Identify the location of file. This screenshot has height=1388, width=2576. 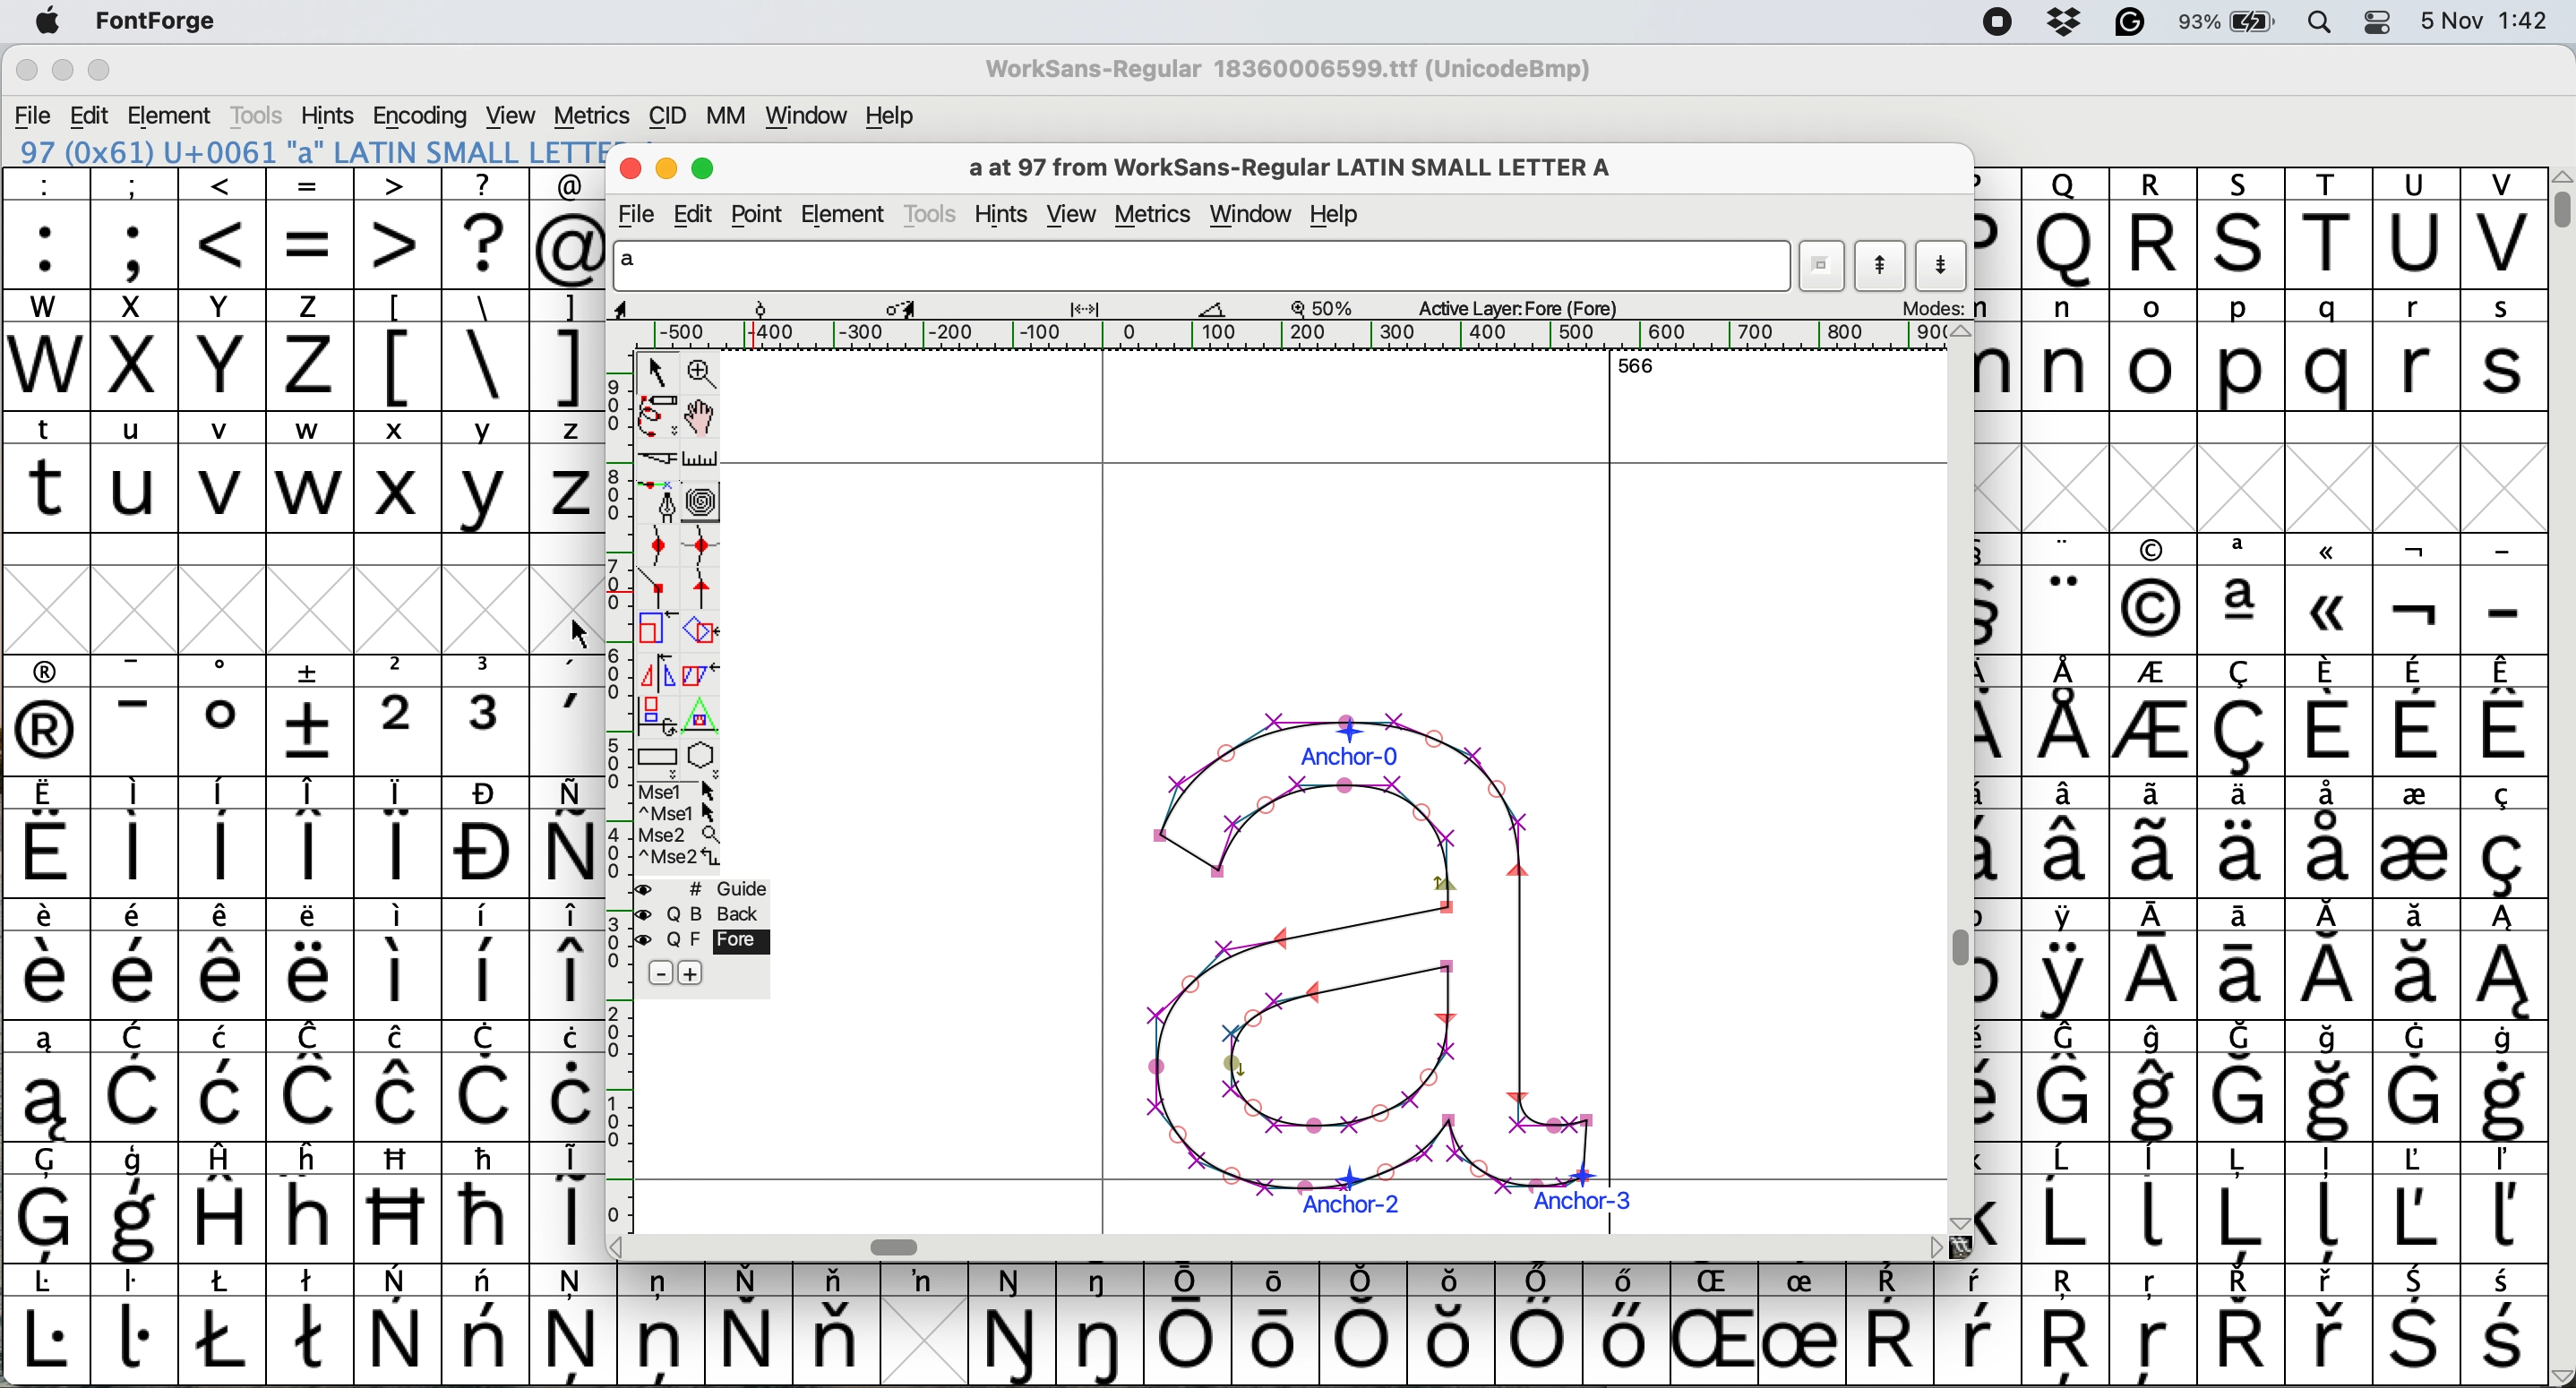
(34, 117).